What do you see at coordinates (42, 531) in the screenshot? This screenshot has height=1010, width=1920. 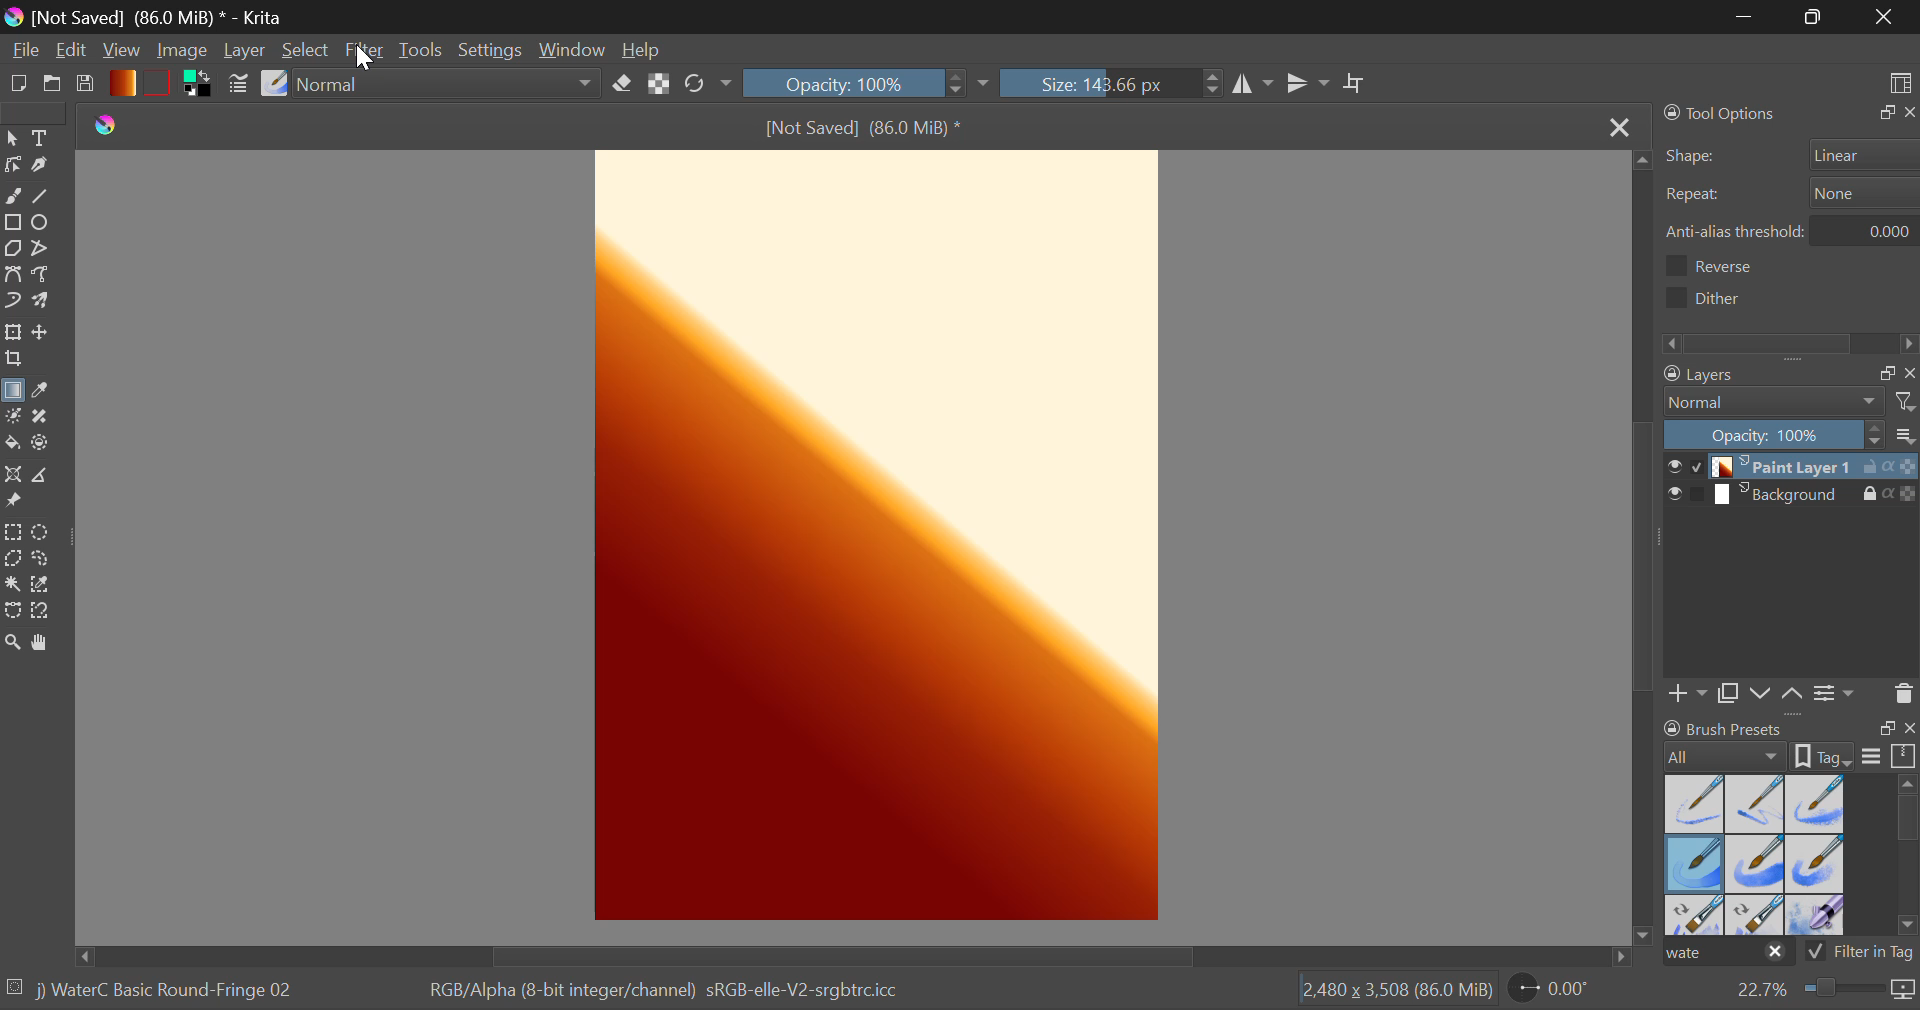 I see `Circular Selection` at bounding box center [42, 531].